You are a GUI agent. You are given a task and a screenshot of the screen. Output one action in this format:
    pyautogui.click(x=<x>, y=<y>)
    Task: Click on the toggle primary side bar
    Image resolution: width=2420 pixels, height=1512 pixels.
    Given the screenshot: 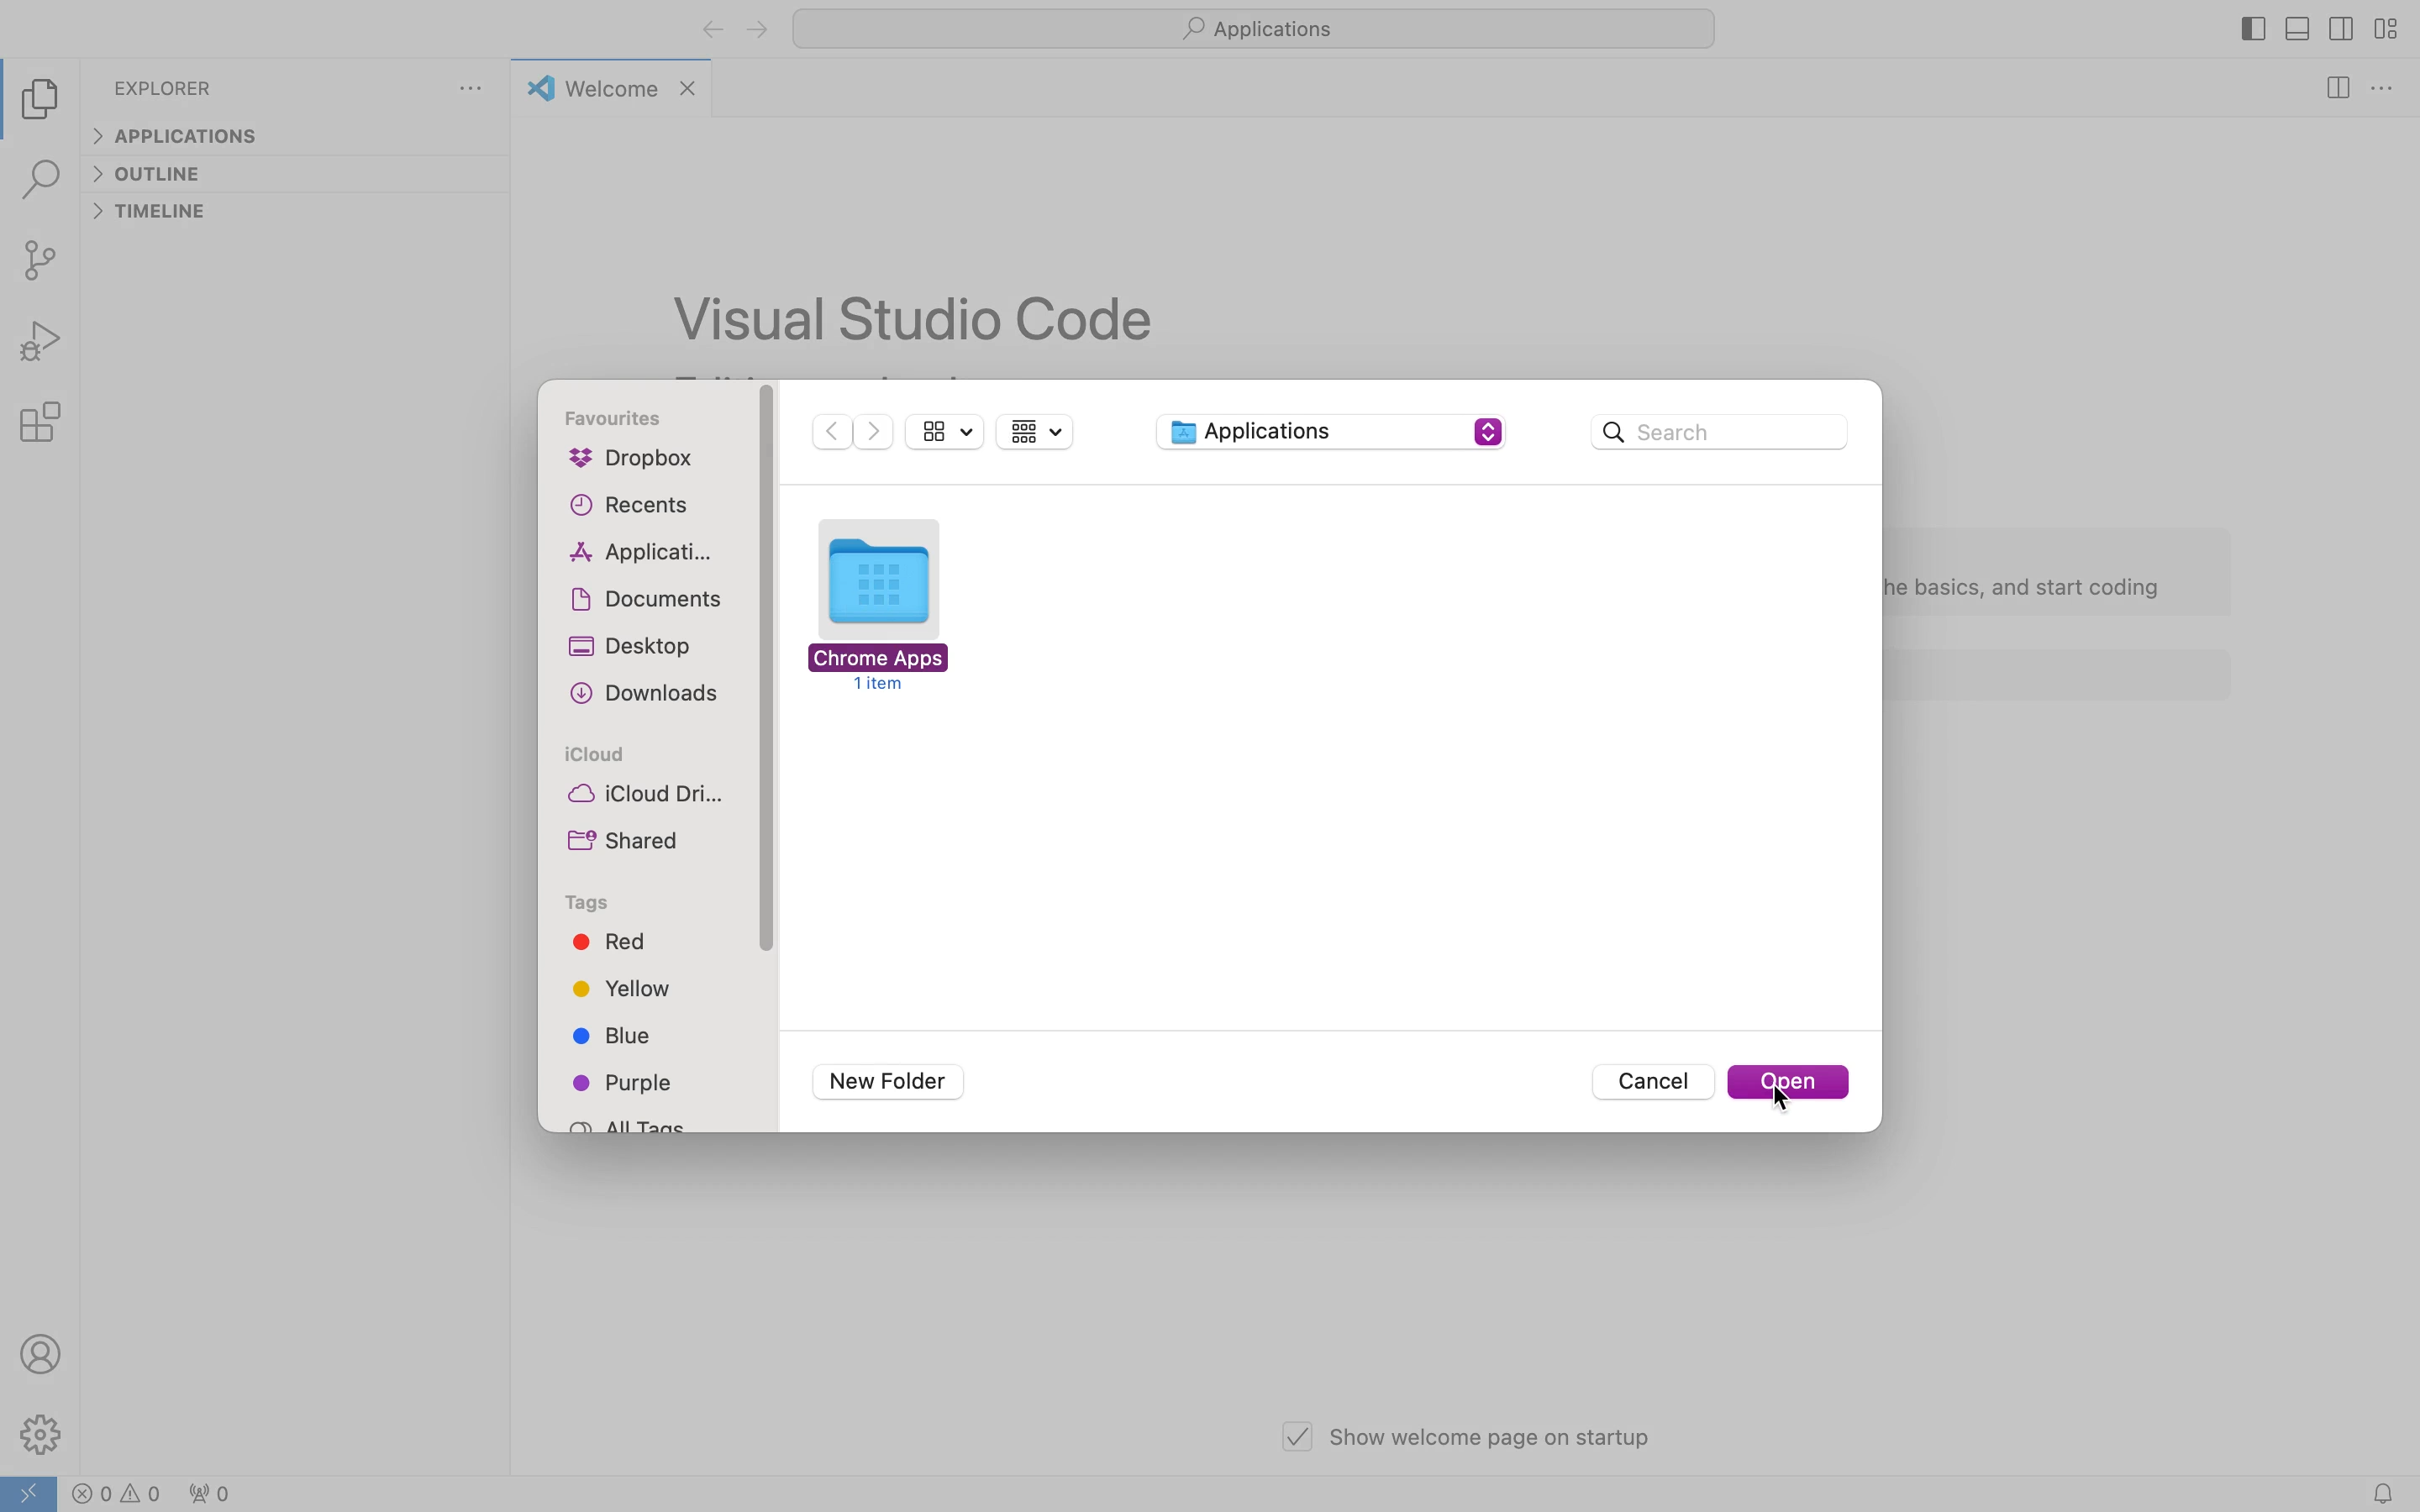 What is the action you would take?
    pyautogui.click(x=2254, y=31)
    